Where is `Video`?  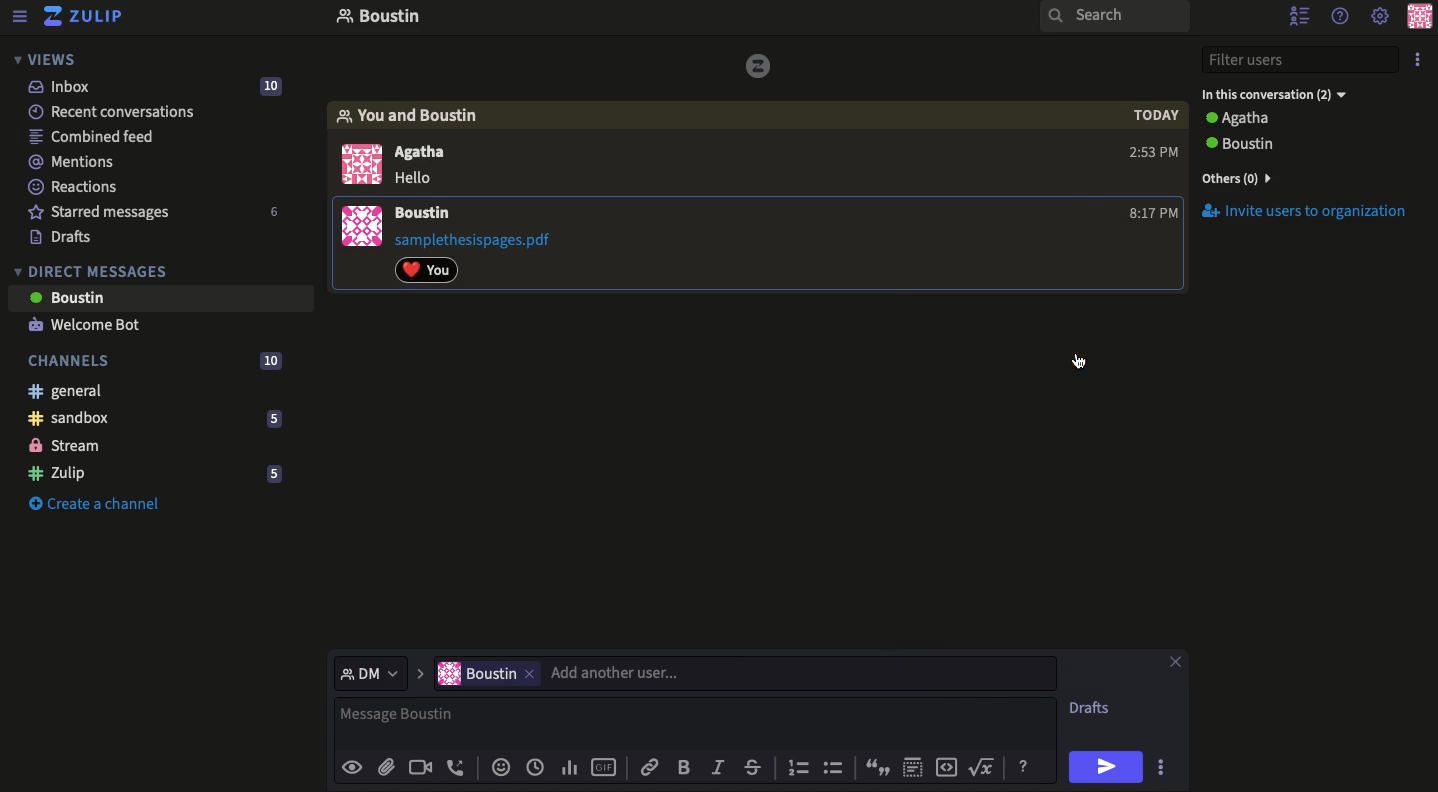
Video is located at coordinates (418, 766).